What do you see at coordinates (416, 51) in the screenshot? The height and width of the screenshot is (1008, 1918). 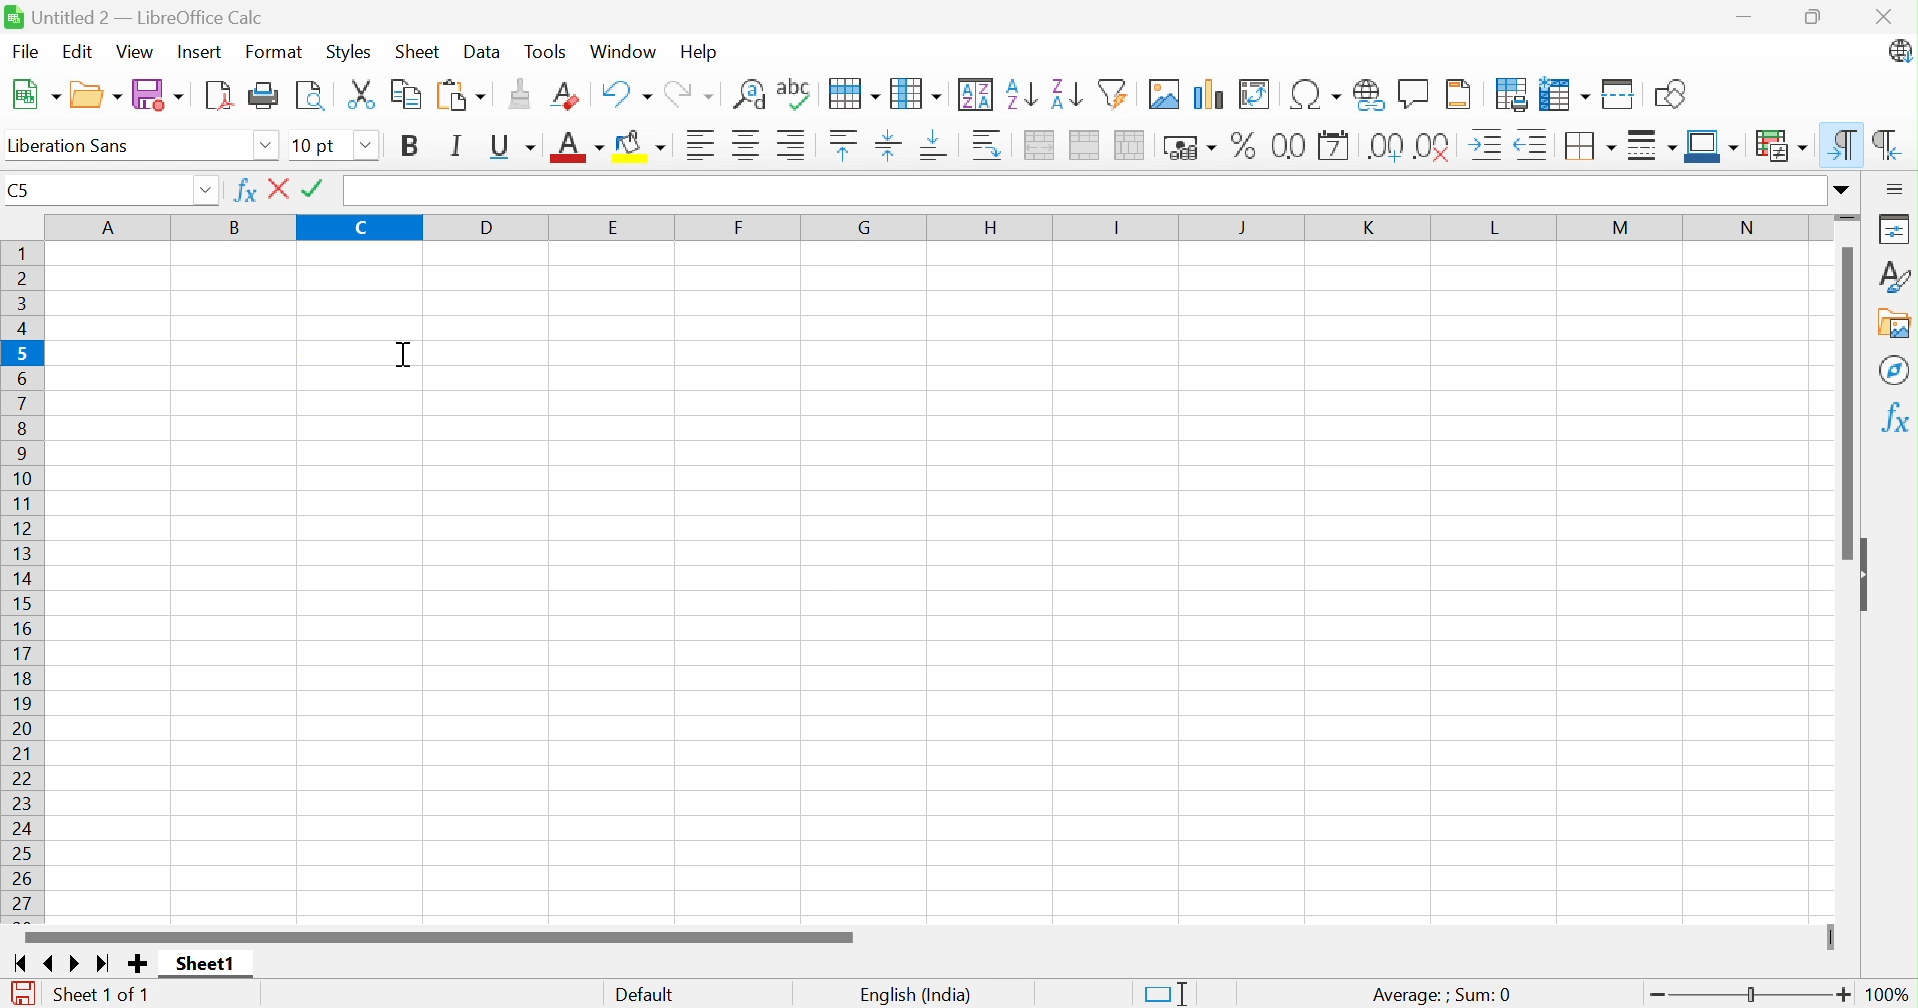 I see `Sheet` at bounding box center [416, 51].